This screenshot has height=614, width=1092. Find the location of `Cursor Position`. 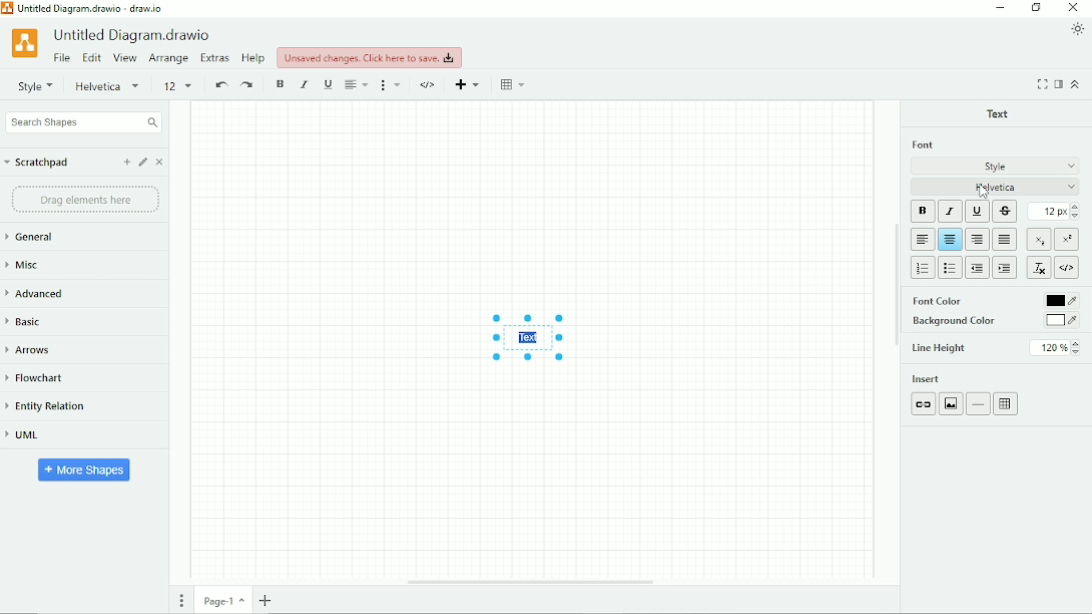

Cursor Position is located at coordinates (984, 191).